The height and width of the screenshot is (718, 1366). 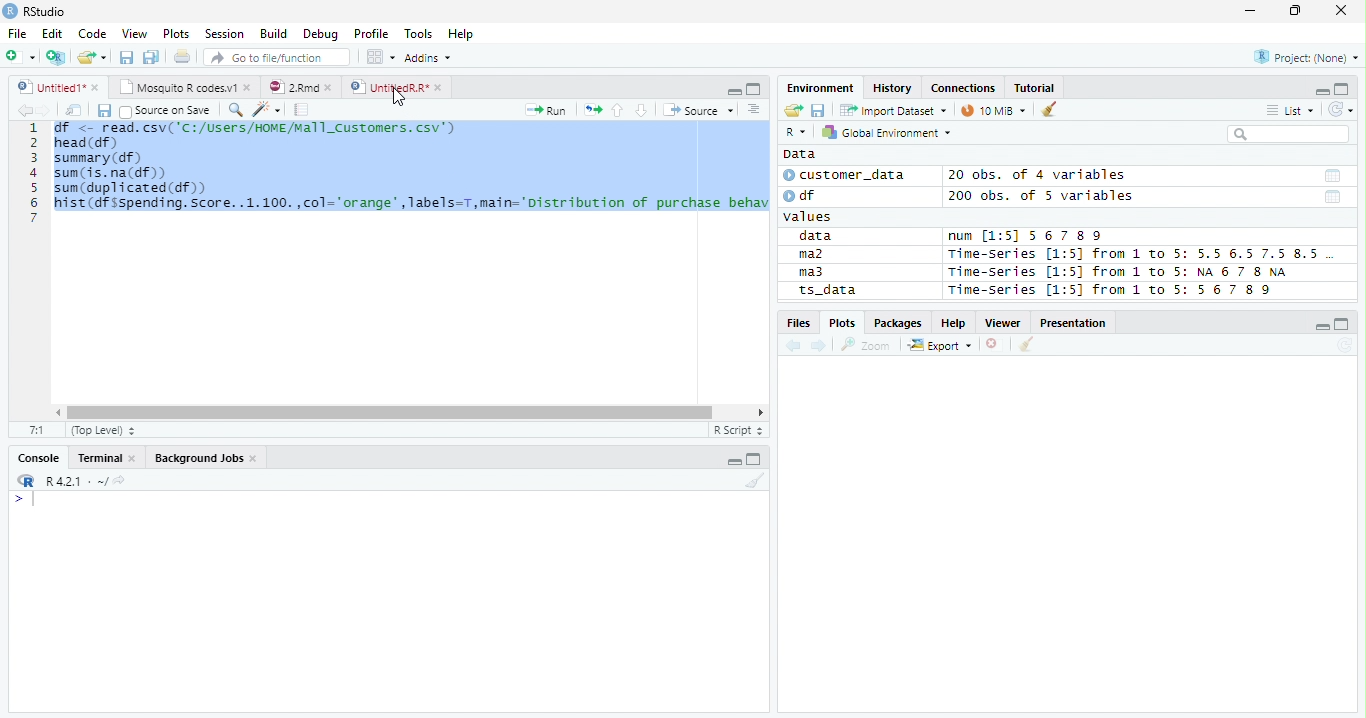 I want to click on Compile Report, so click(x=302, y=110).